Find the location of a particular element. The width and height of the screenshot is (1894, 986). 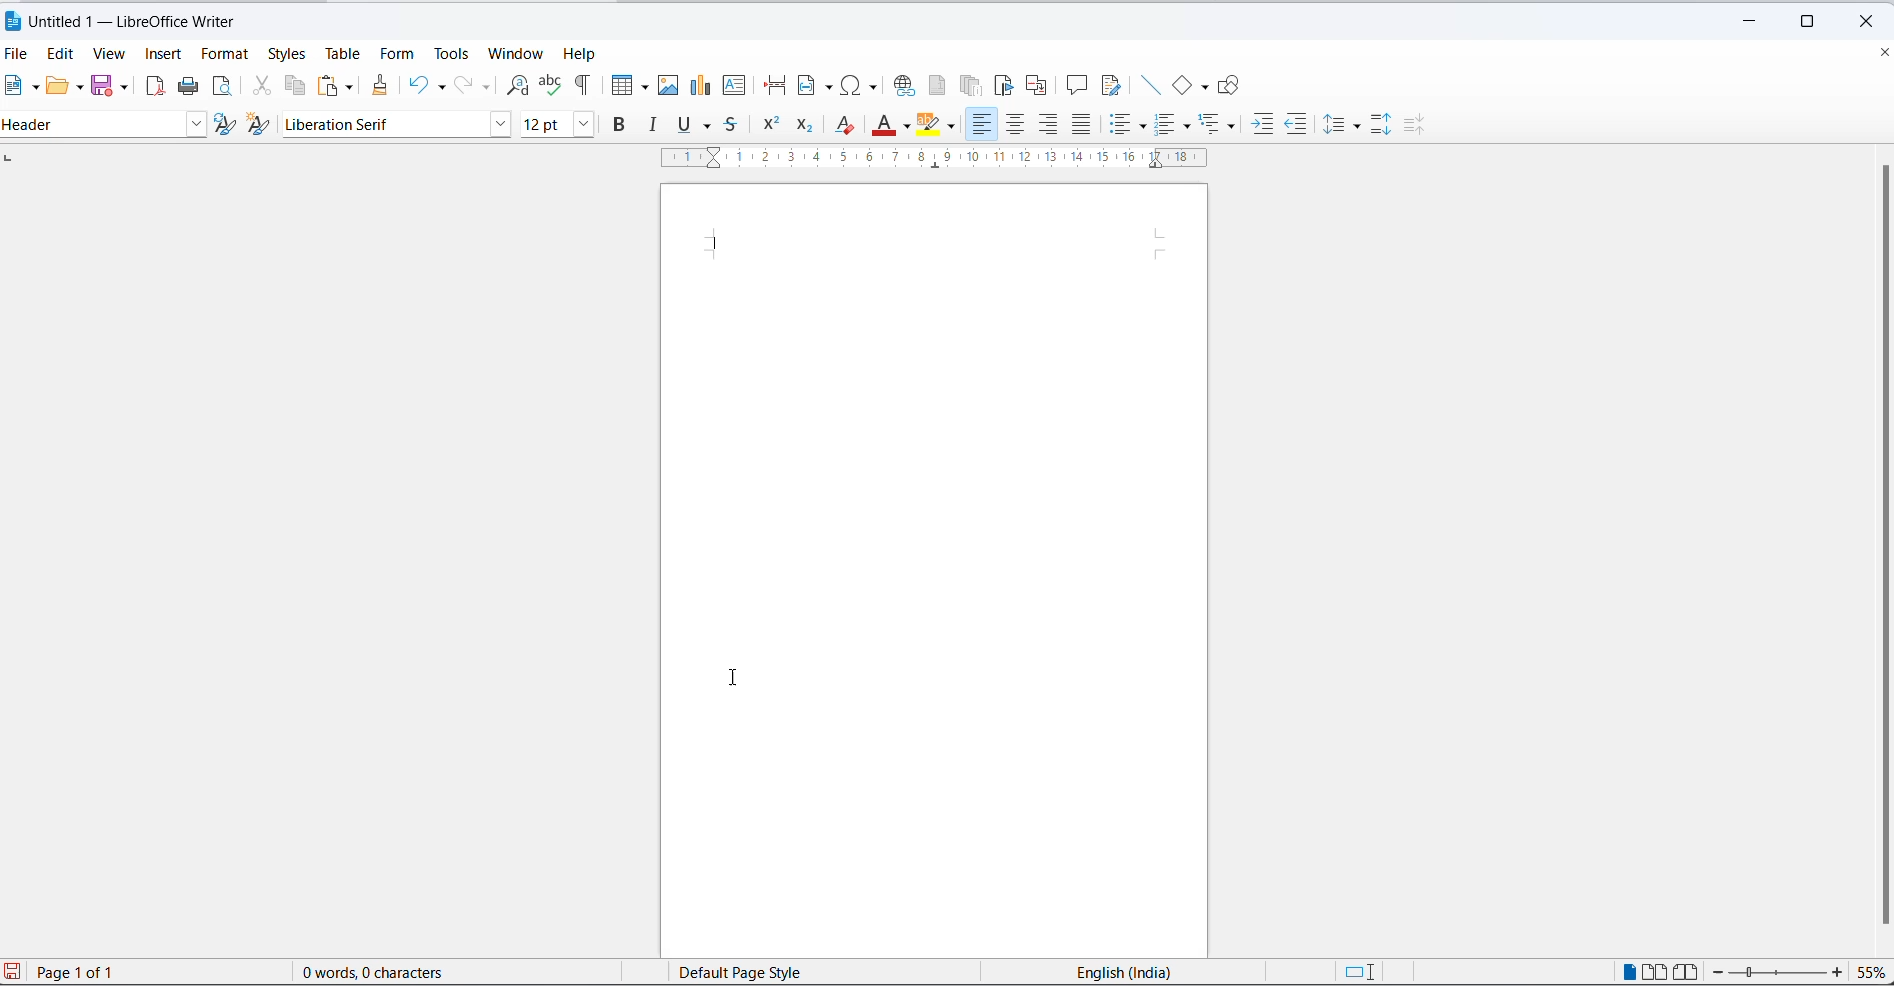

line spacing is located at coordinates (1338, 127).